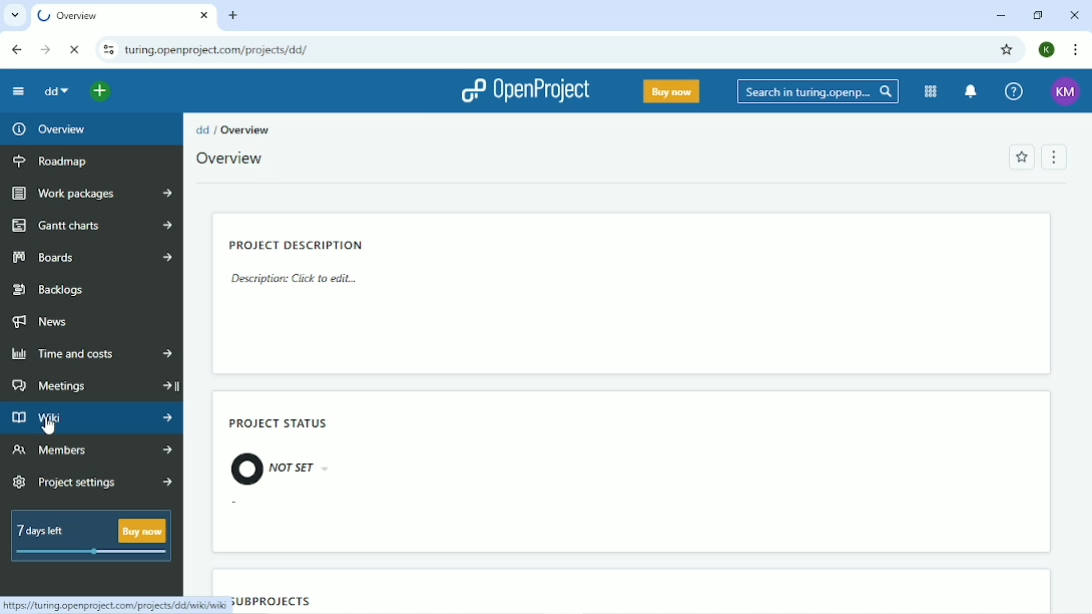 The image size is (1092, 614). What do you see at coordinates (41, 323) in the screenshot?
I see `News` at bounding box center [41, 323].